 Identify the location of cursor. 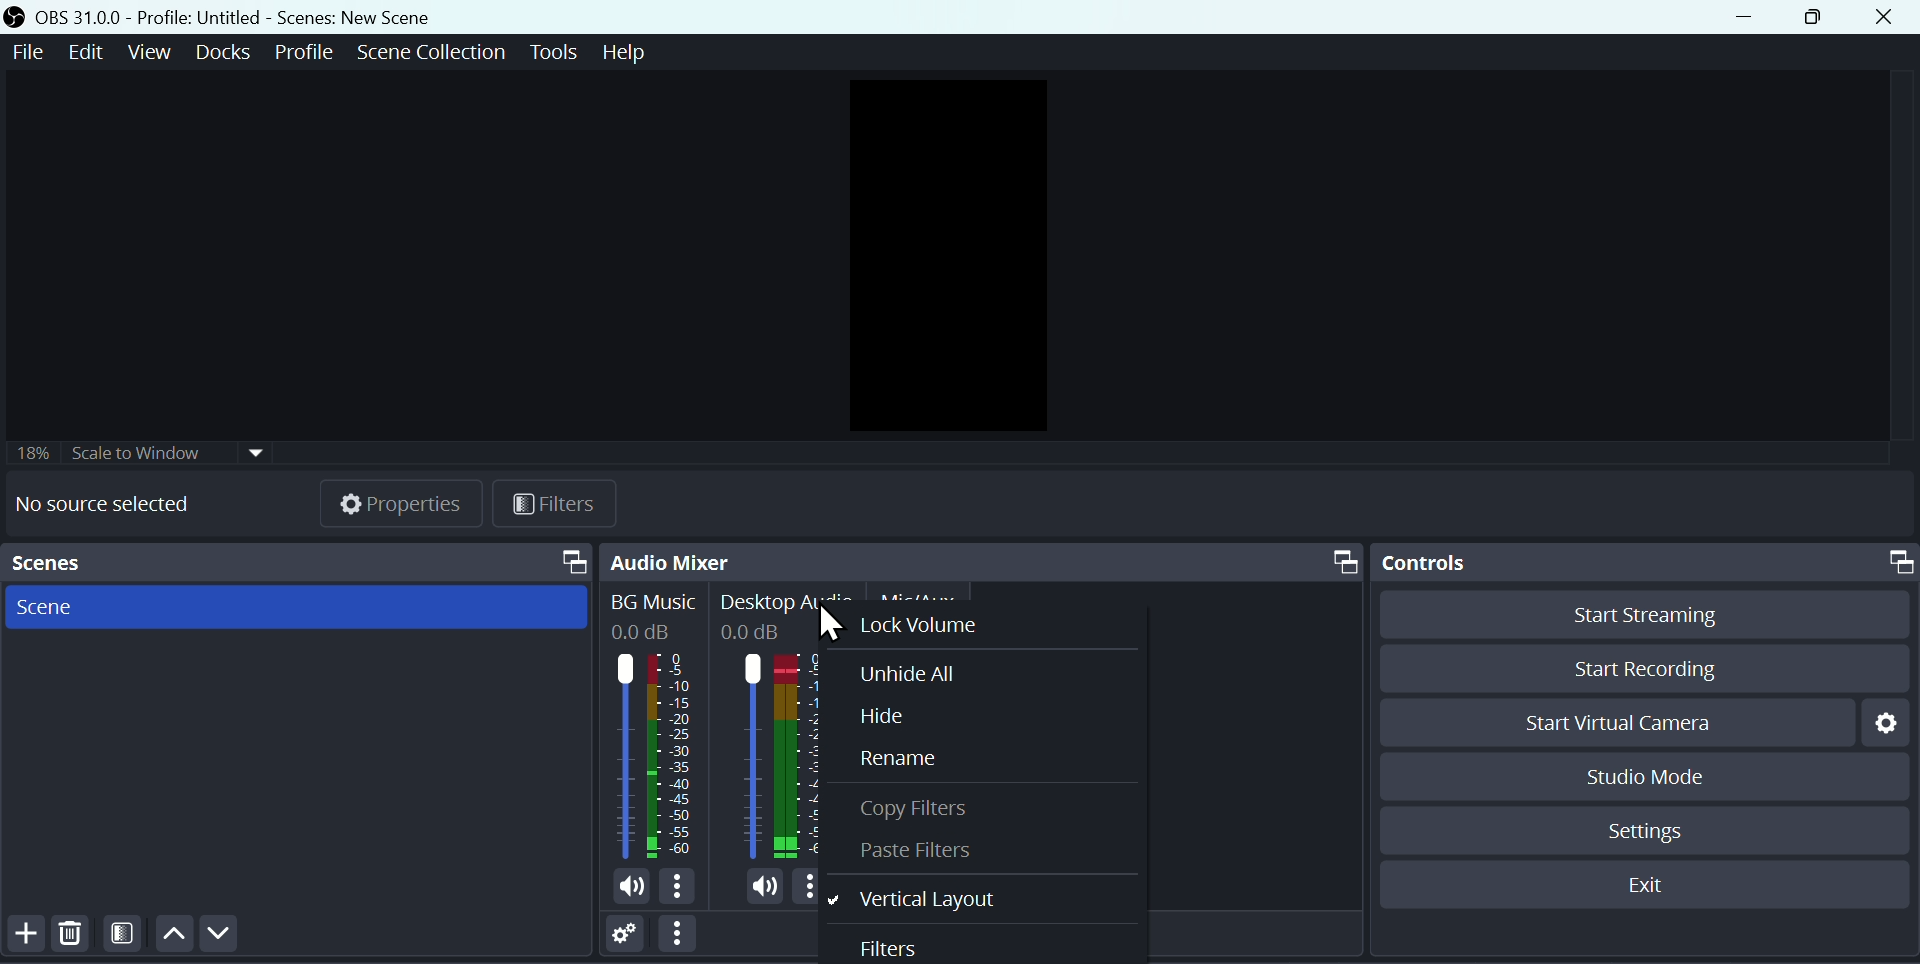
(834, 623).